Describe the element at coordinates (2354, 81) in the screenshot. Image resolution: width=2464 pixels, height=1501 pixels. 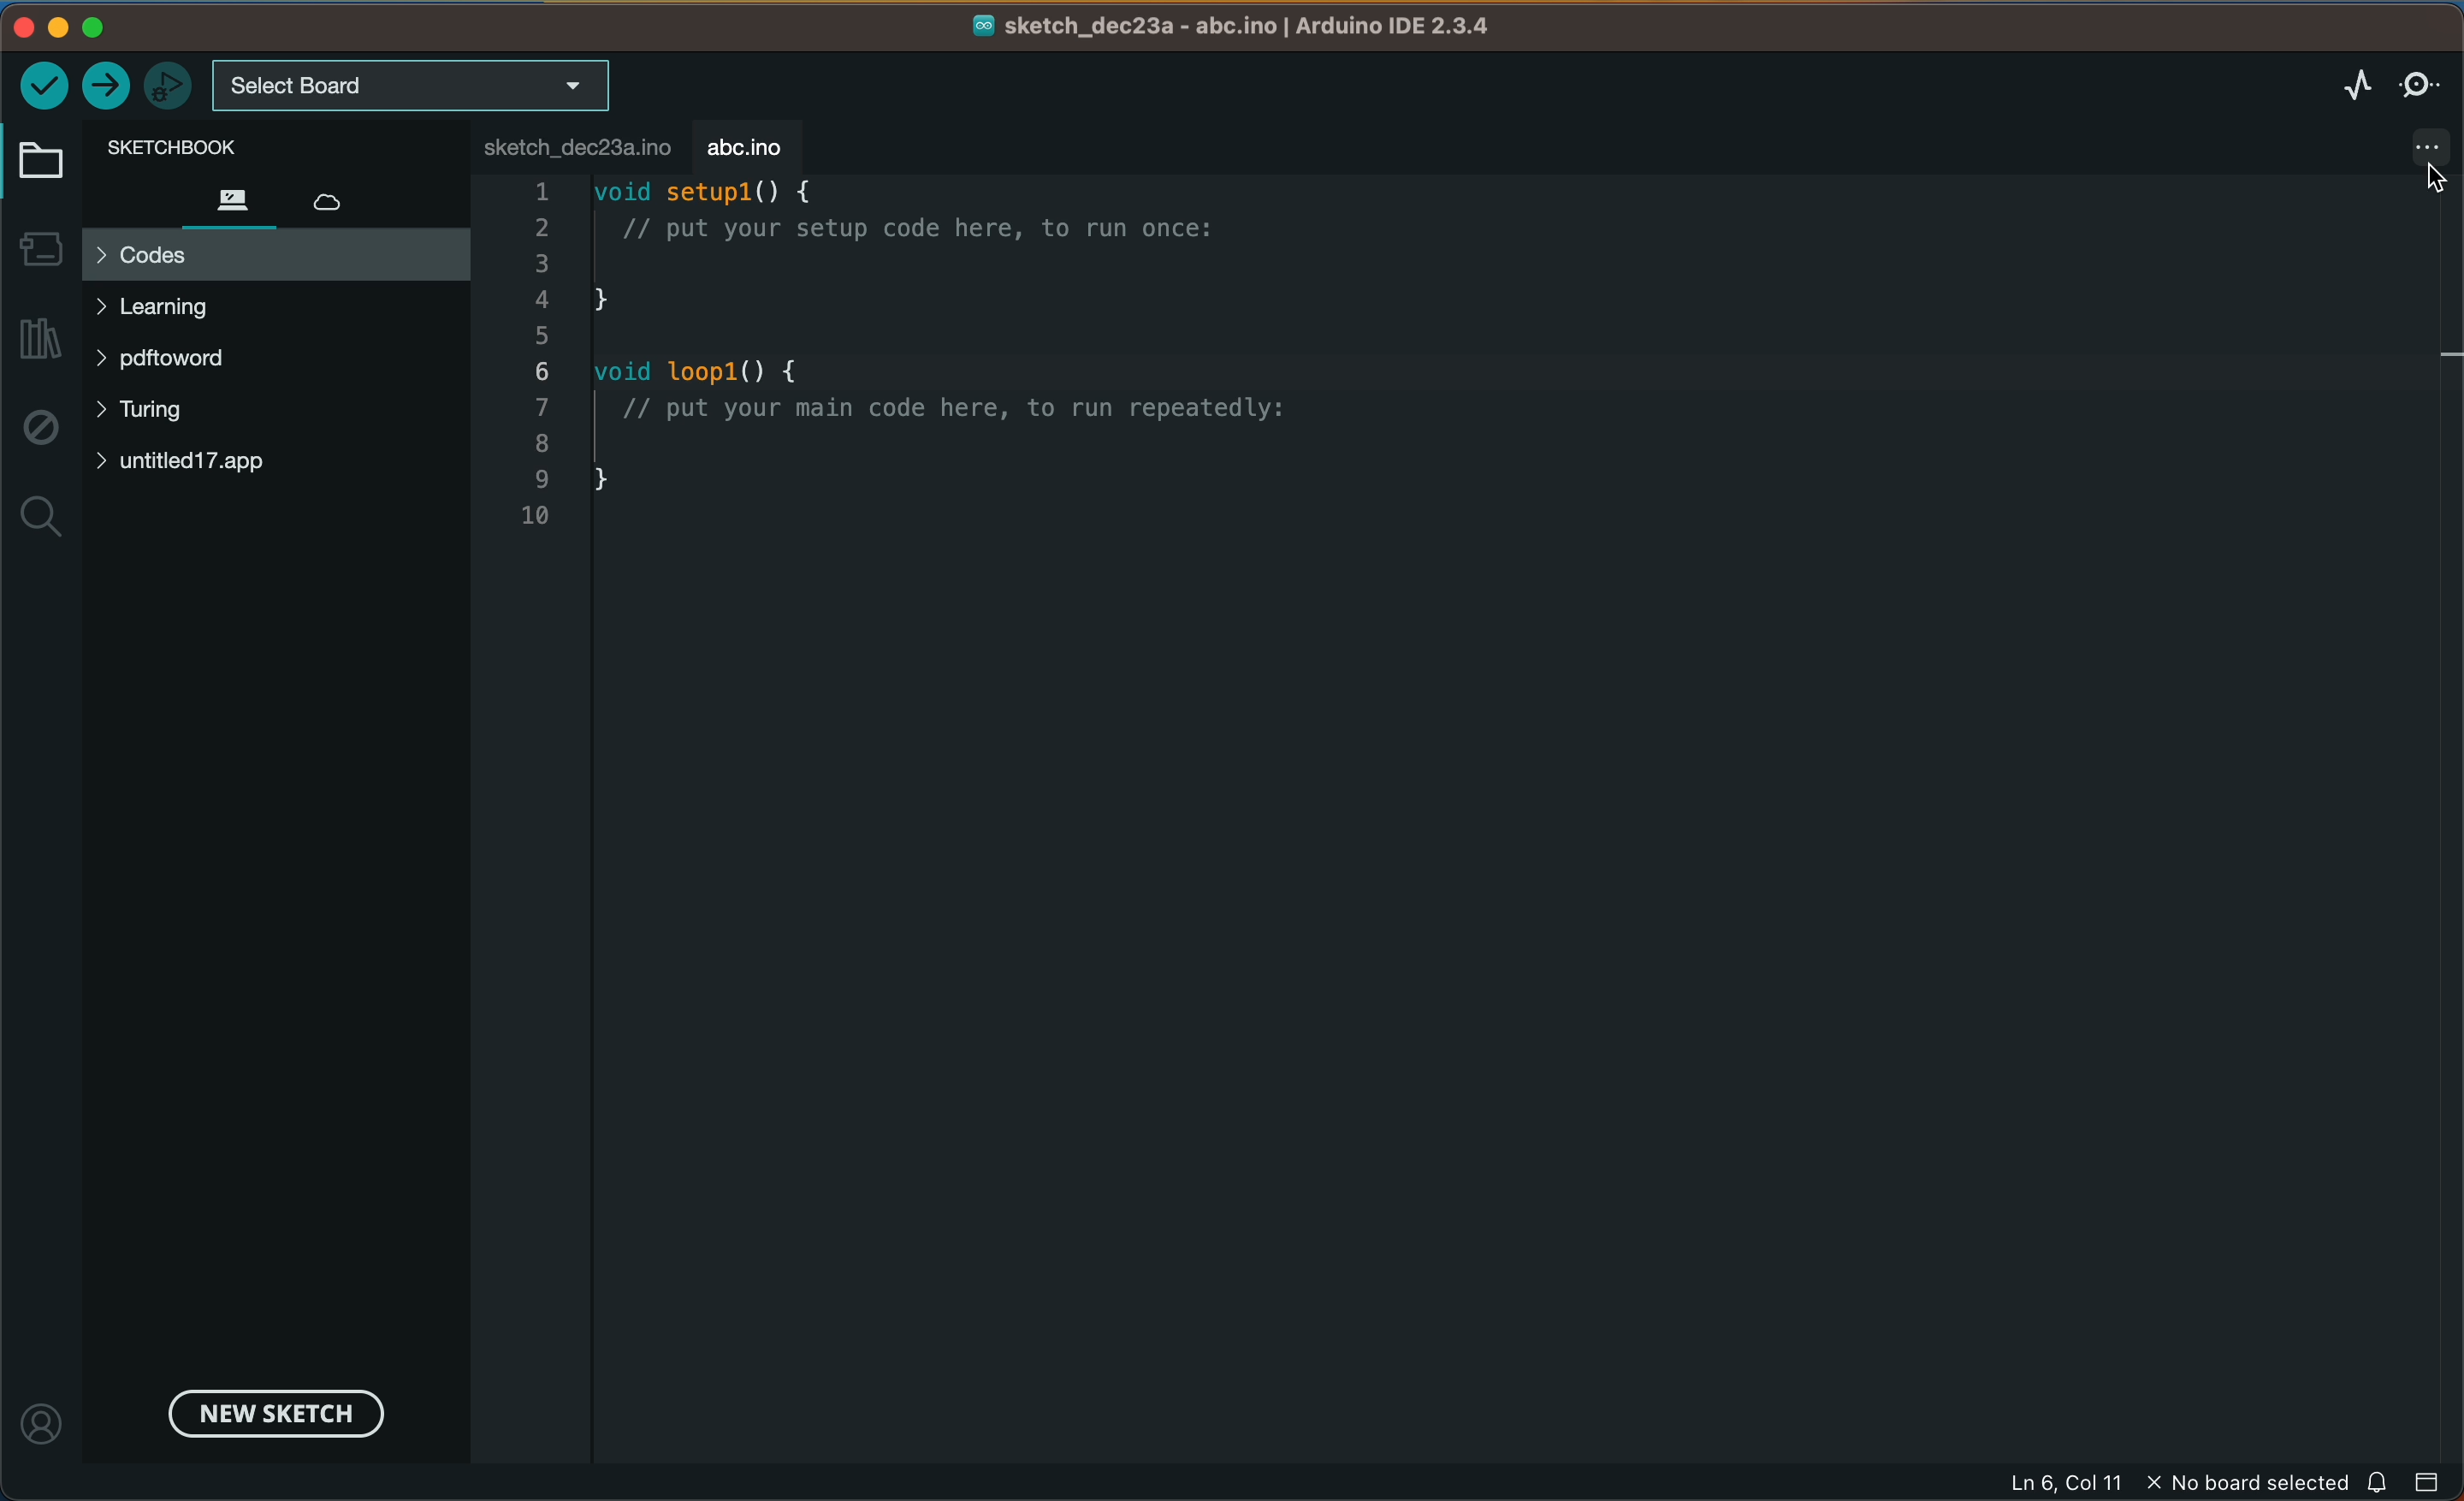
I see `serial plotter` at that location.